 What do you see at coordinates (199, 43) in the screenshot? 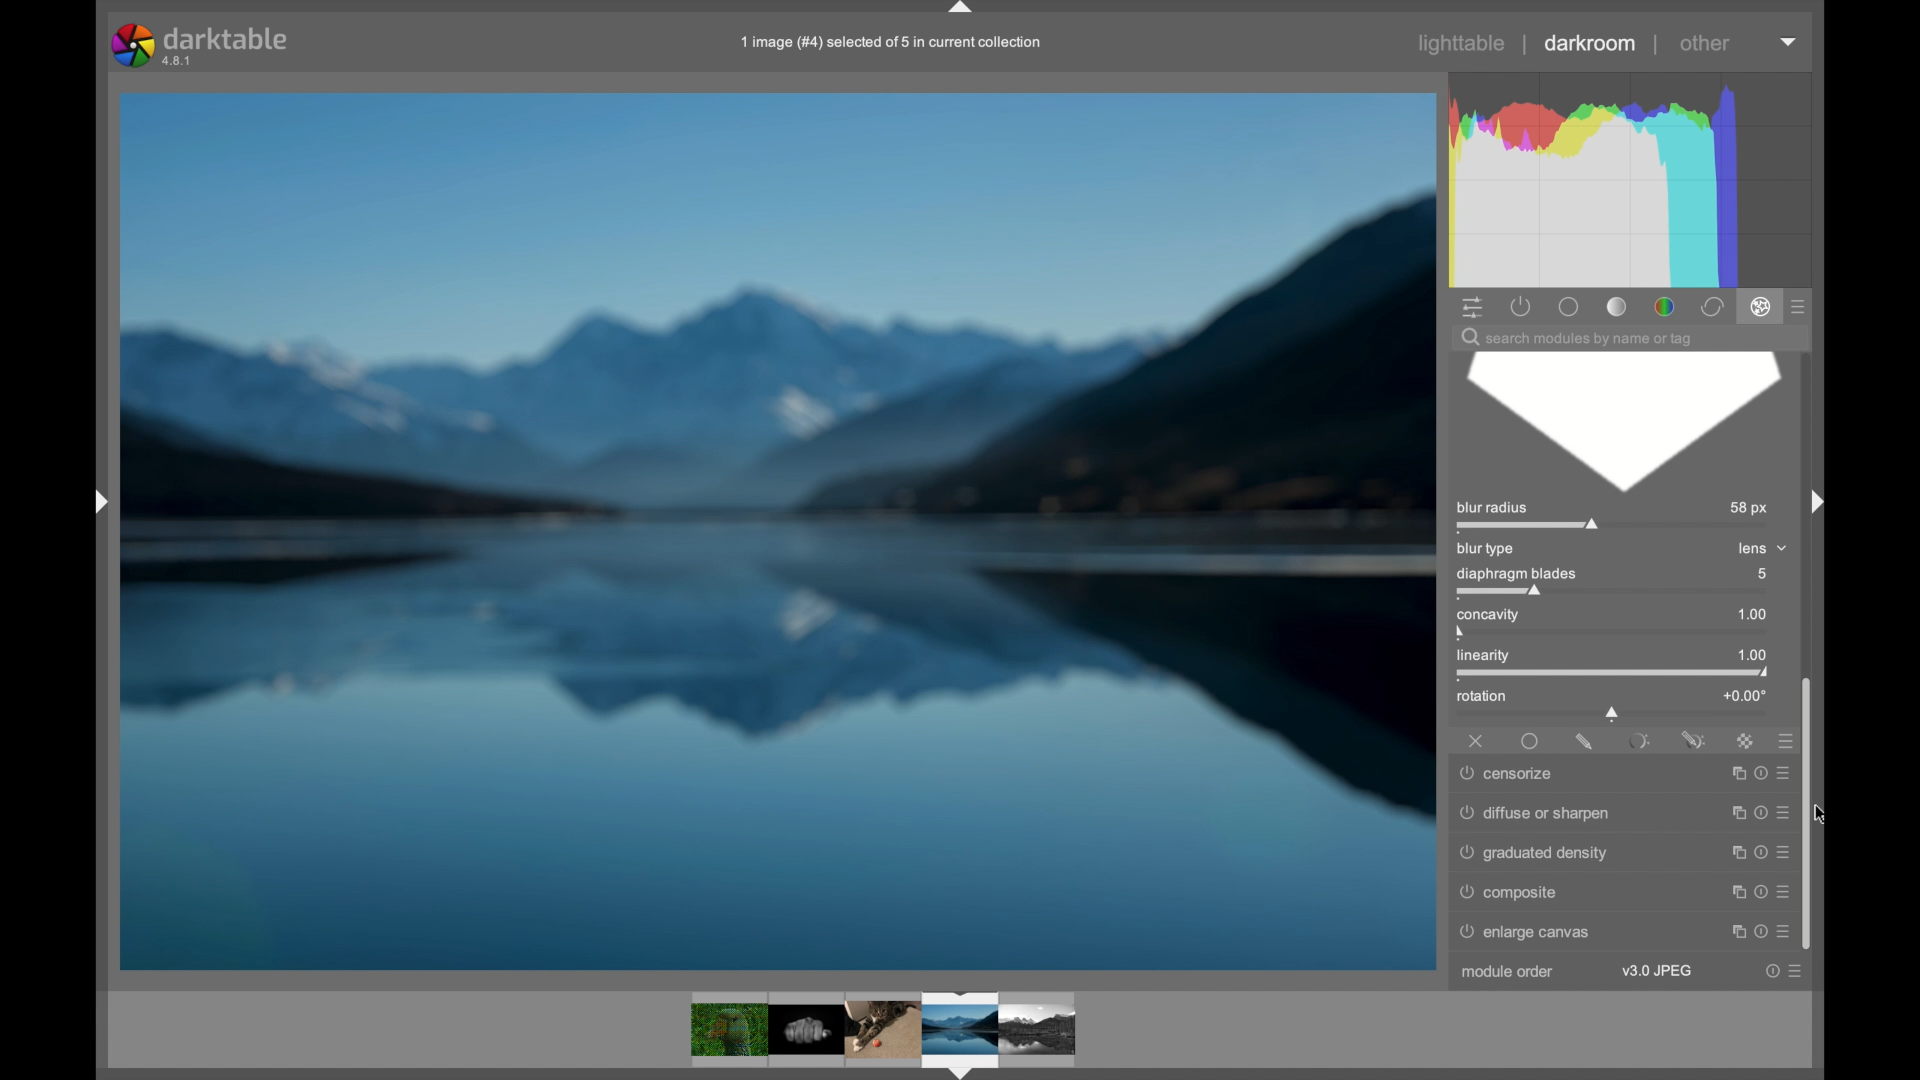
I see `darktable` at bounding box center [199, 43].